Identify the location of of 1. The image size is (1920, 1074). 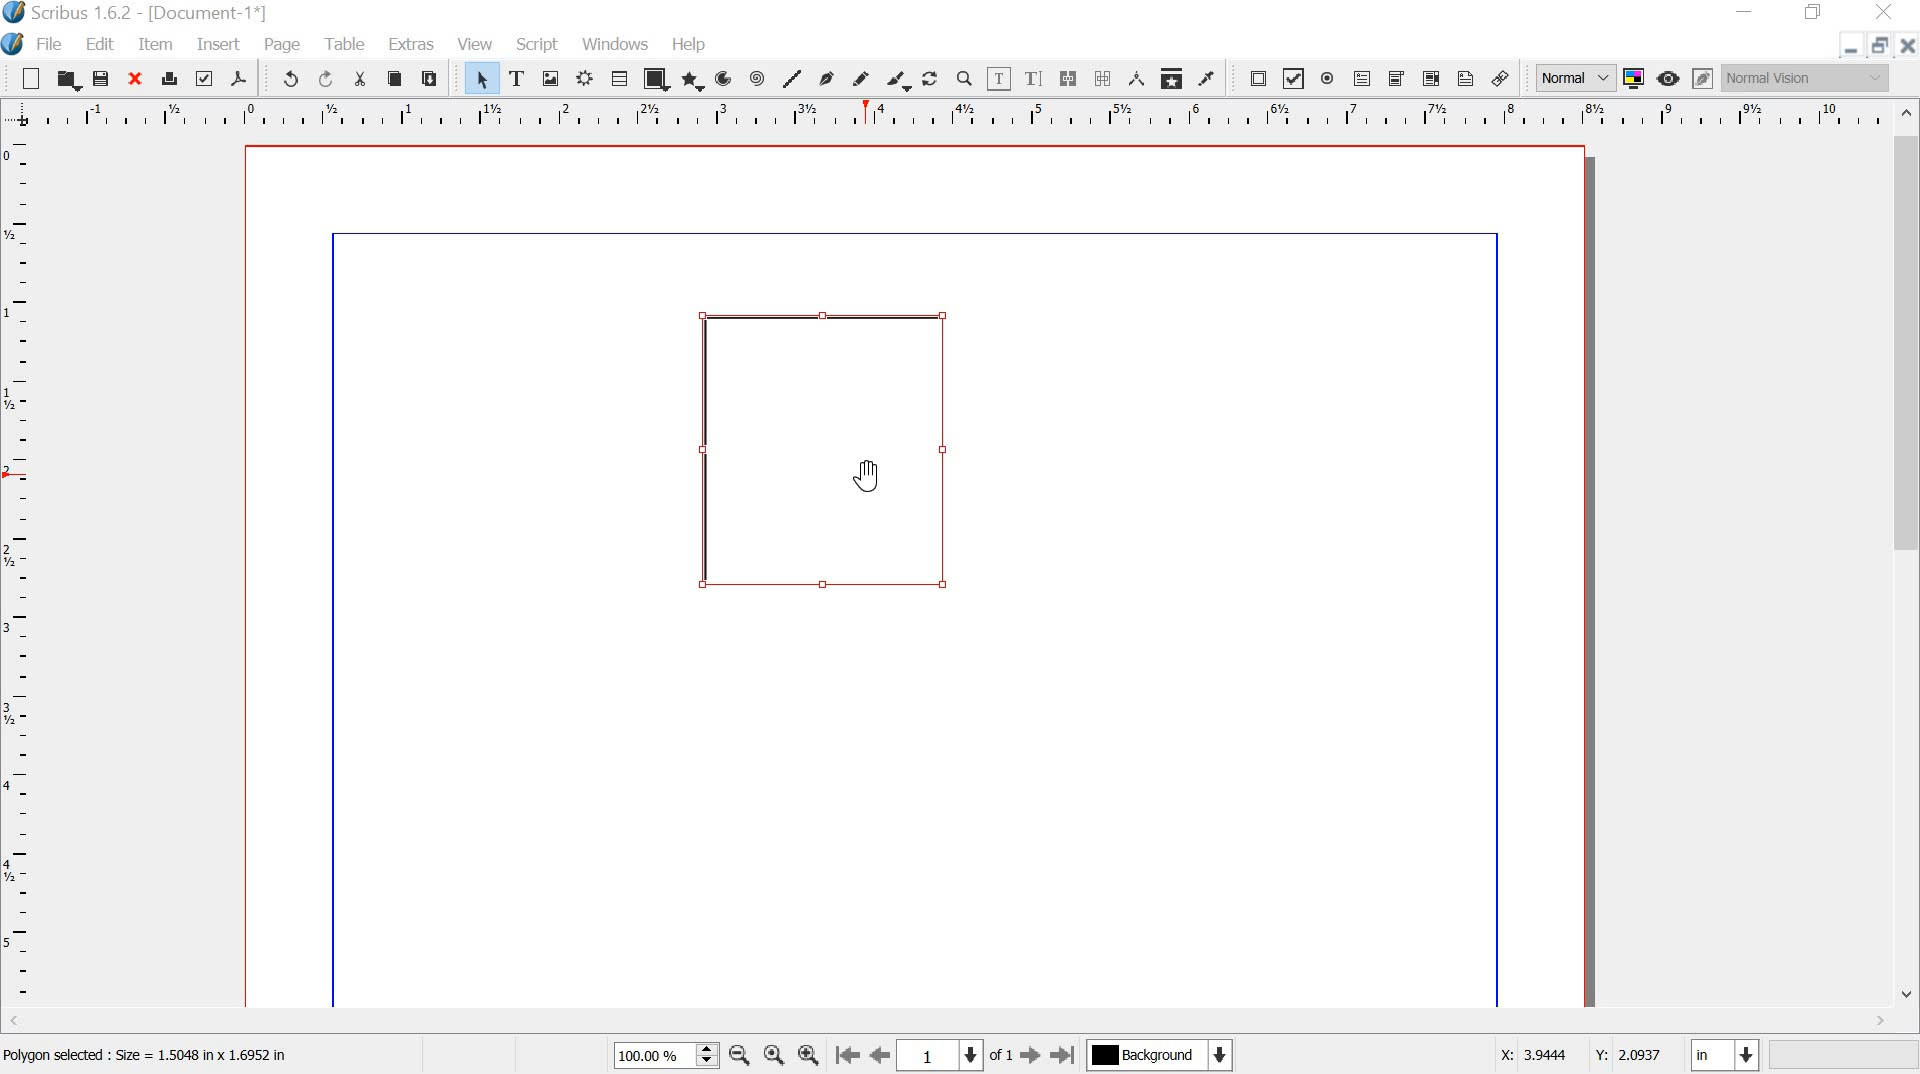
(1002, 1059).